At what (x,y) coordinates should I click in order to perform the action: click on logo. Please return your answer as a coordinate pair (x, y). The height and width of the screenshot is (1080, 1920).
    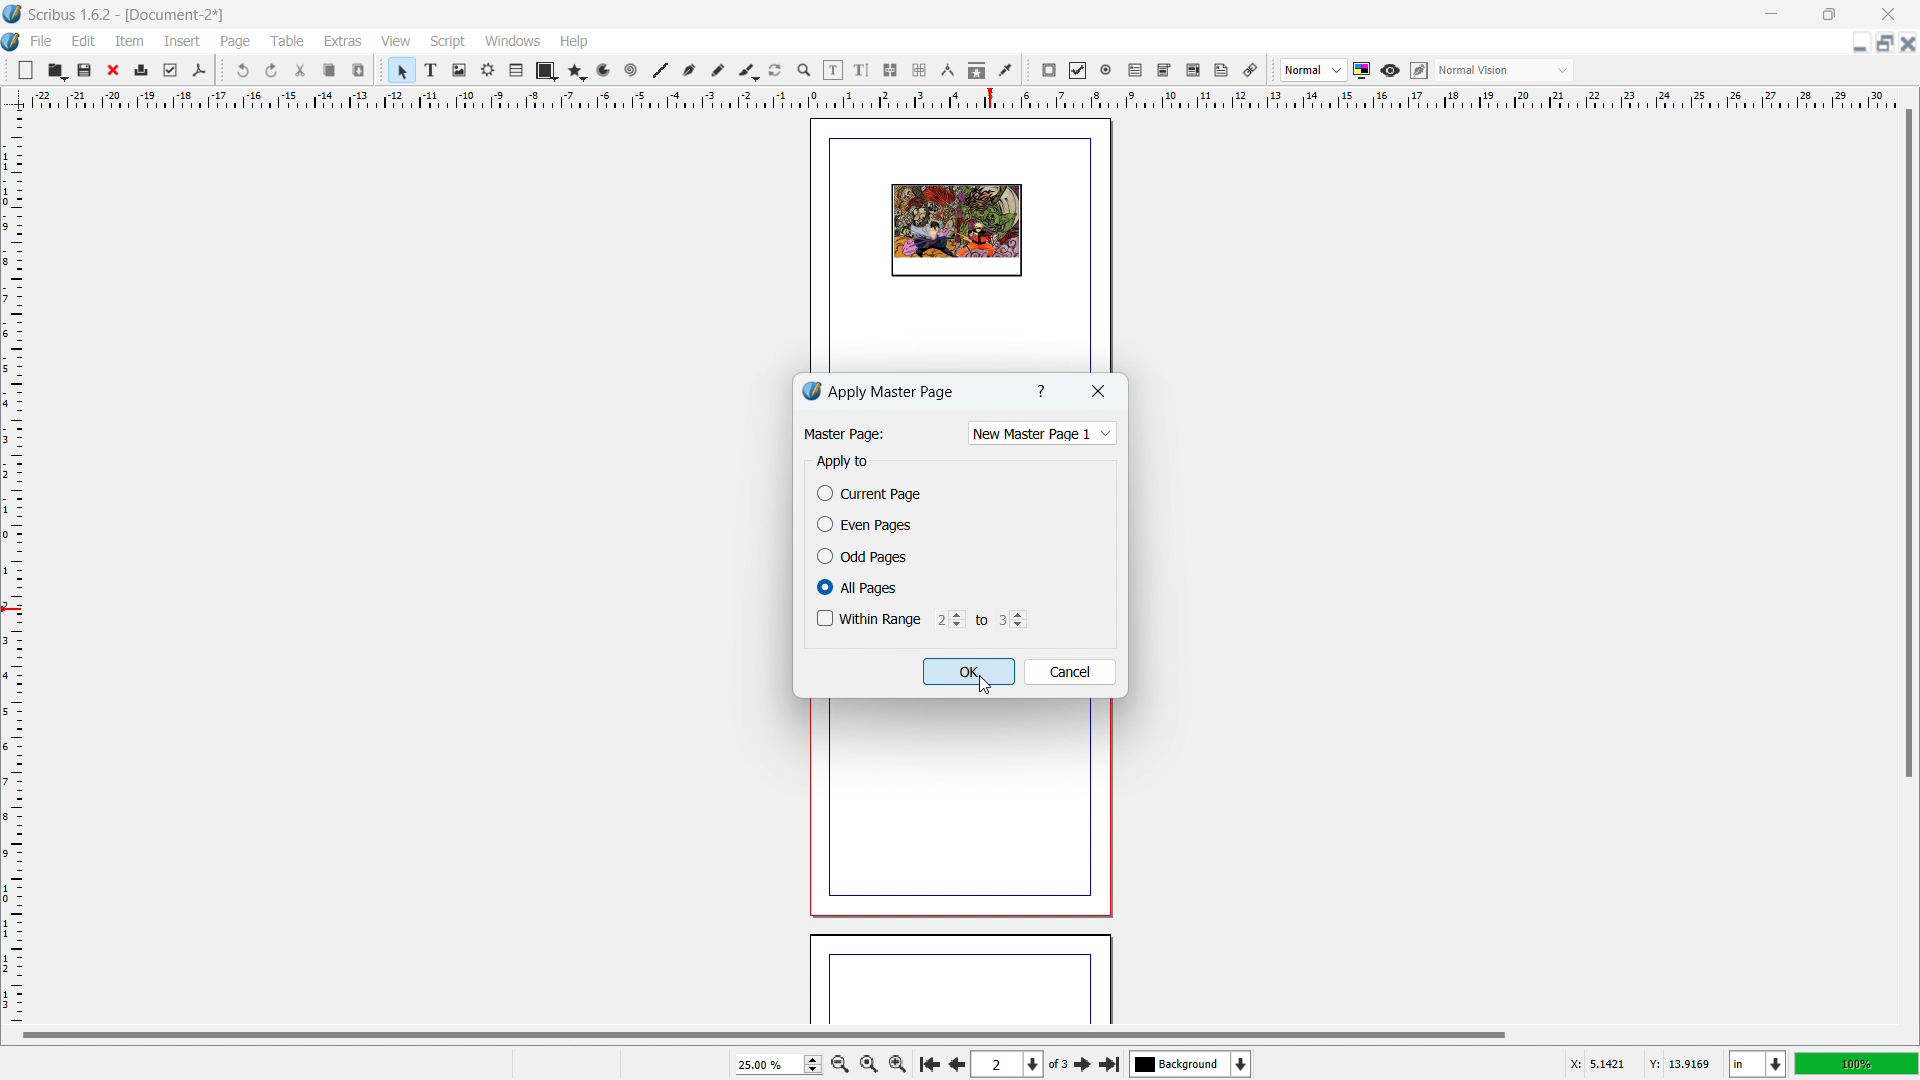
    Looking at the image, I should click on (13, 14).